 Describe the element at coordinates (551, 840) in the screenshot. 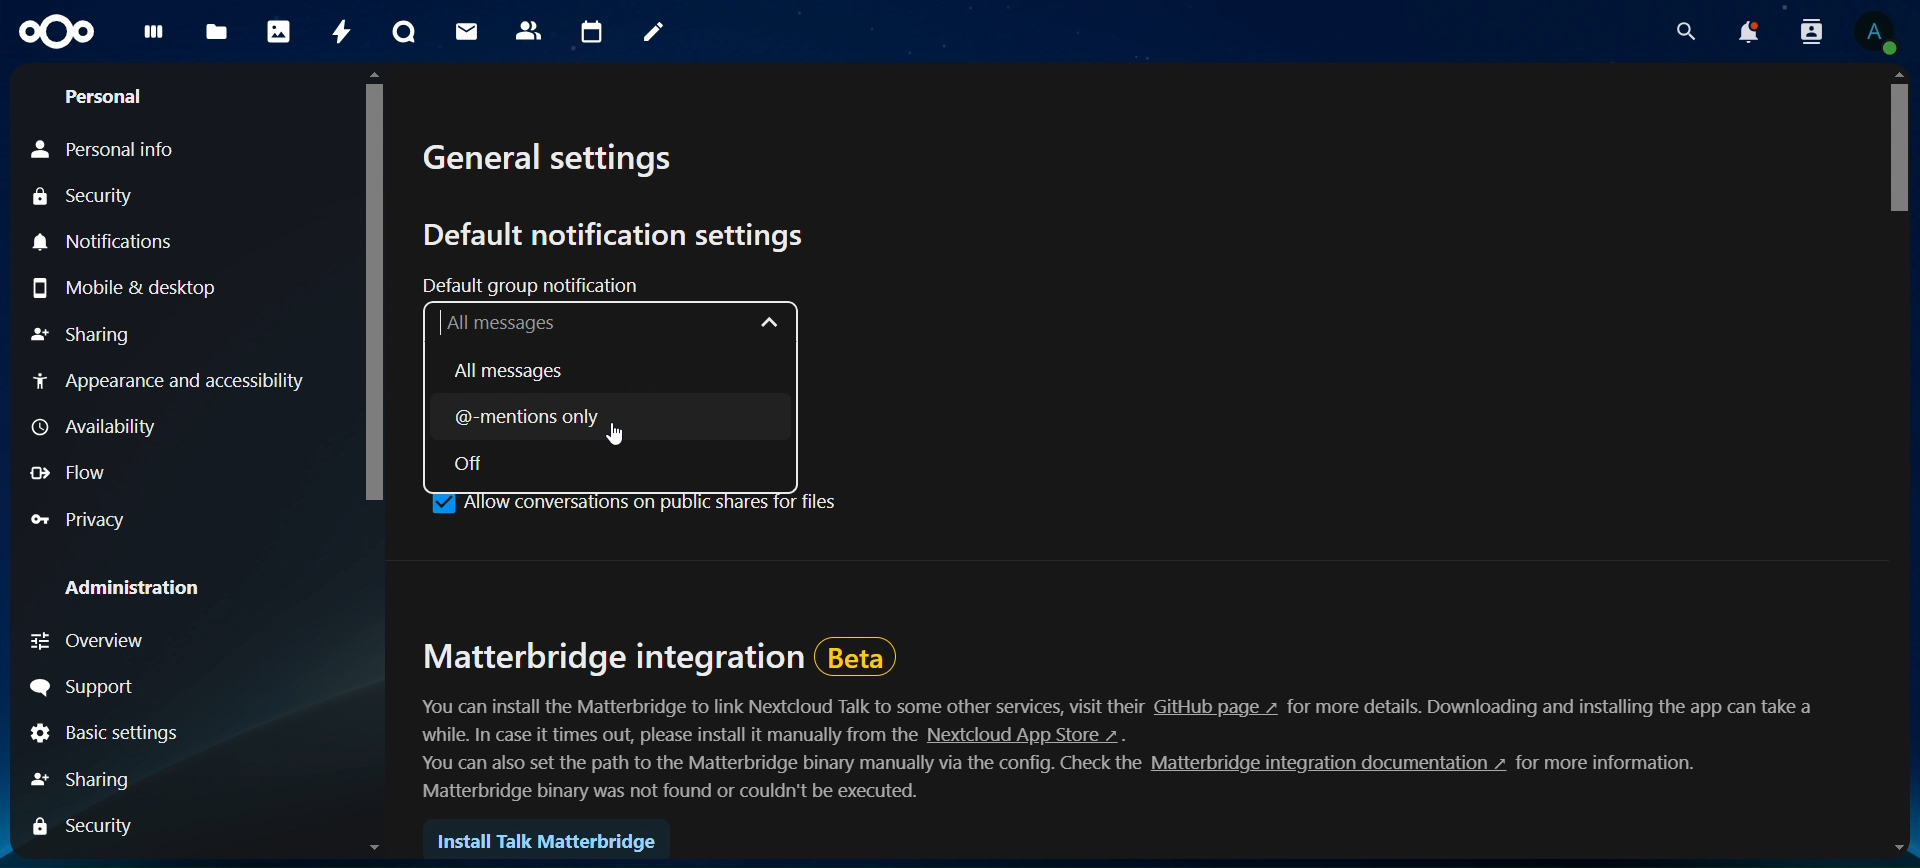

I see `install talk matterbridge` at that location.